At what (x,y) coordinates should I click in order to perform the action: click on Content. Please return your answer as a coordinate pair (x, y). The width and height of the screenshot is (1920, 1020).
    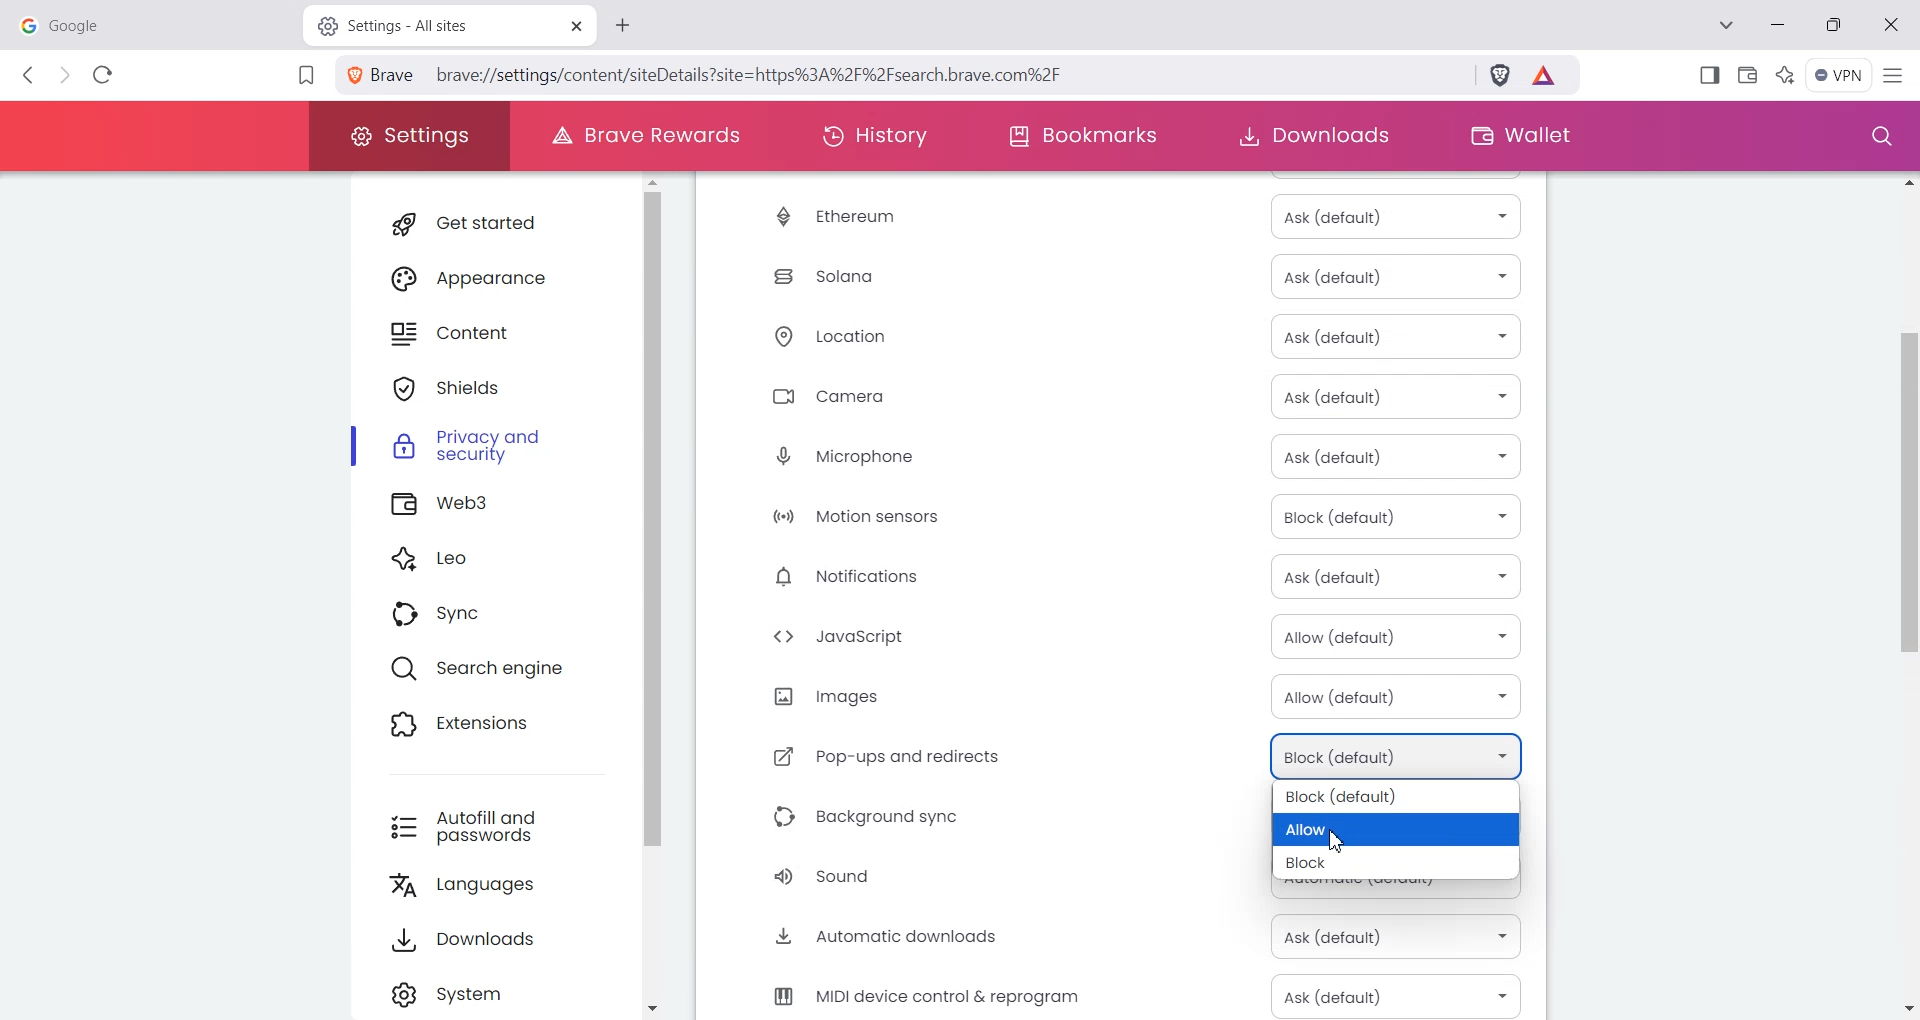
    Looking at the image, I should click on (493, 334).